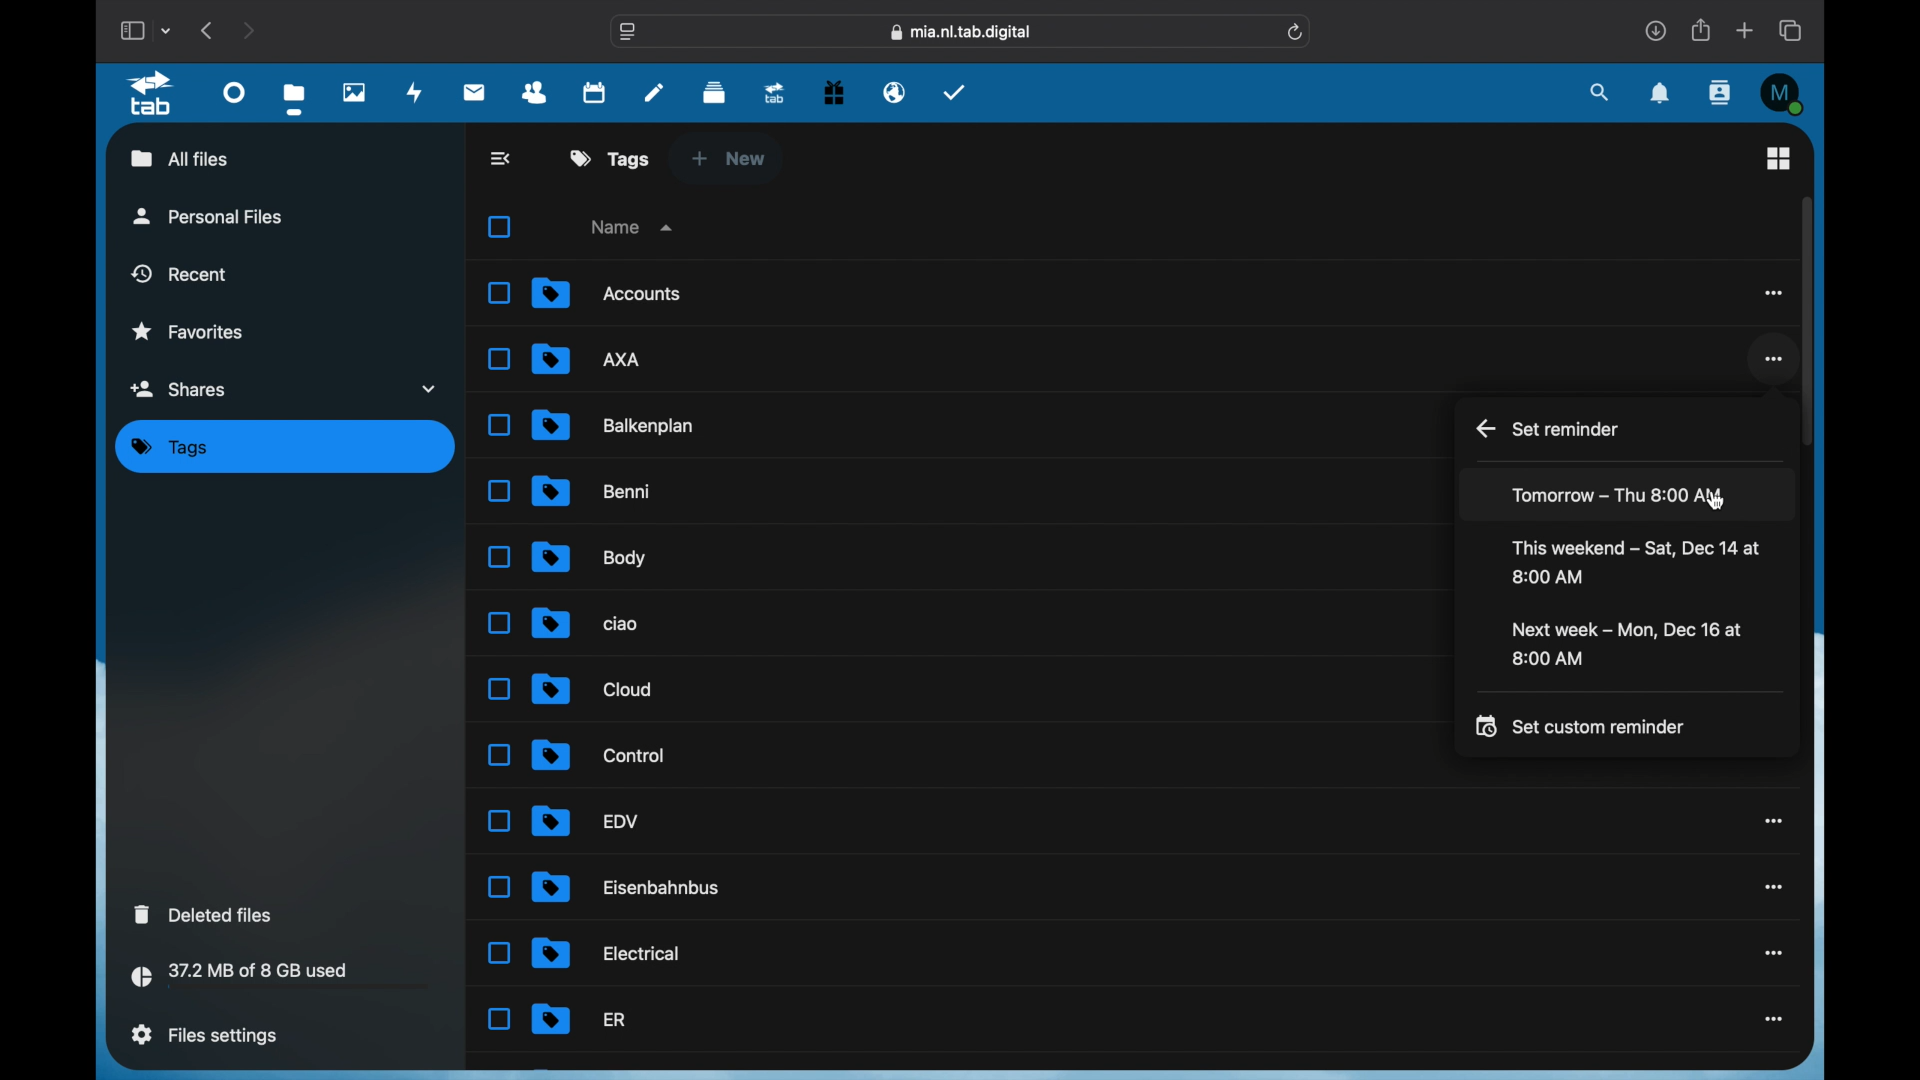 Image resolution: width=1920 pixels, height=1080 pixels. Describe the element at coordinates (1638, 562) in the screenshot. I see `this weekend` at that location.